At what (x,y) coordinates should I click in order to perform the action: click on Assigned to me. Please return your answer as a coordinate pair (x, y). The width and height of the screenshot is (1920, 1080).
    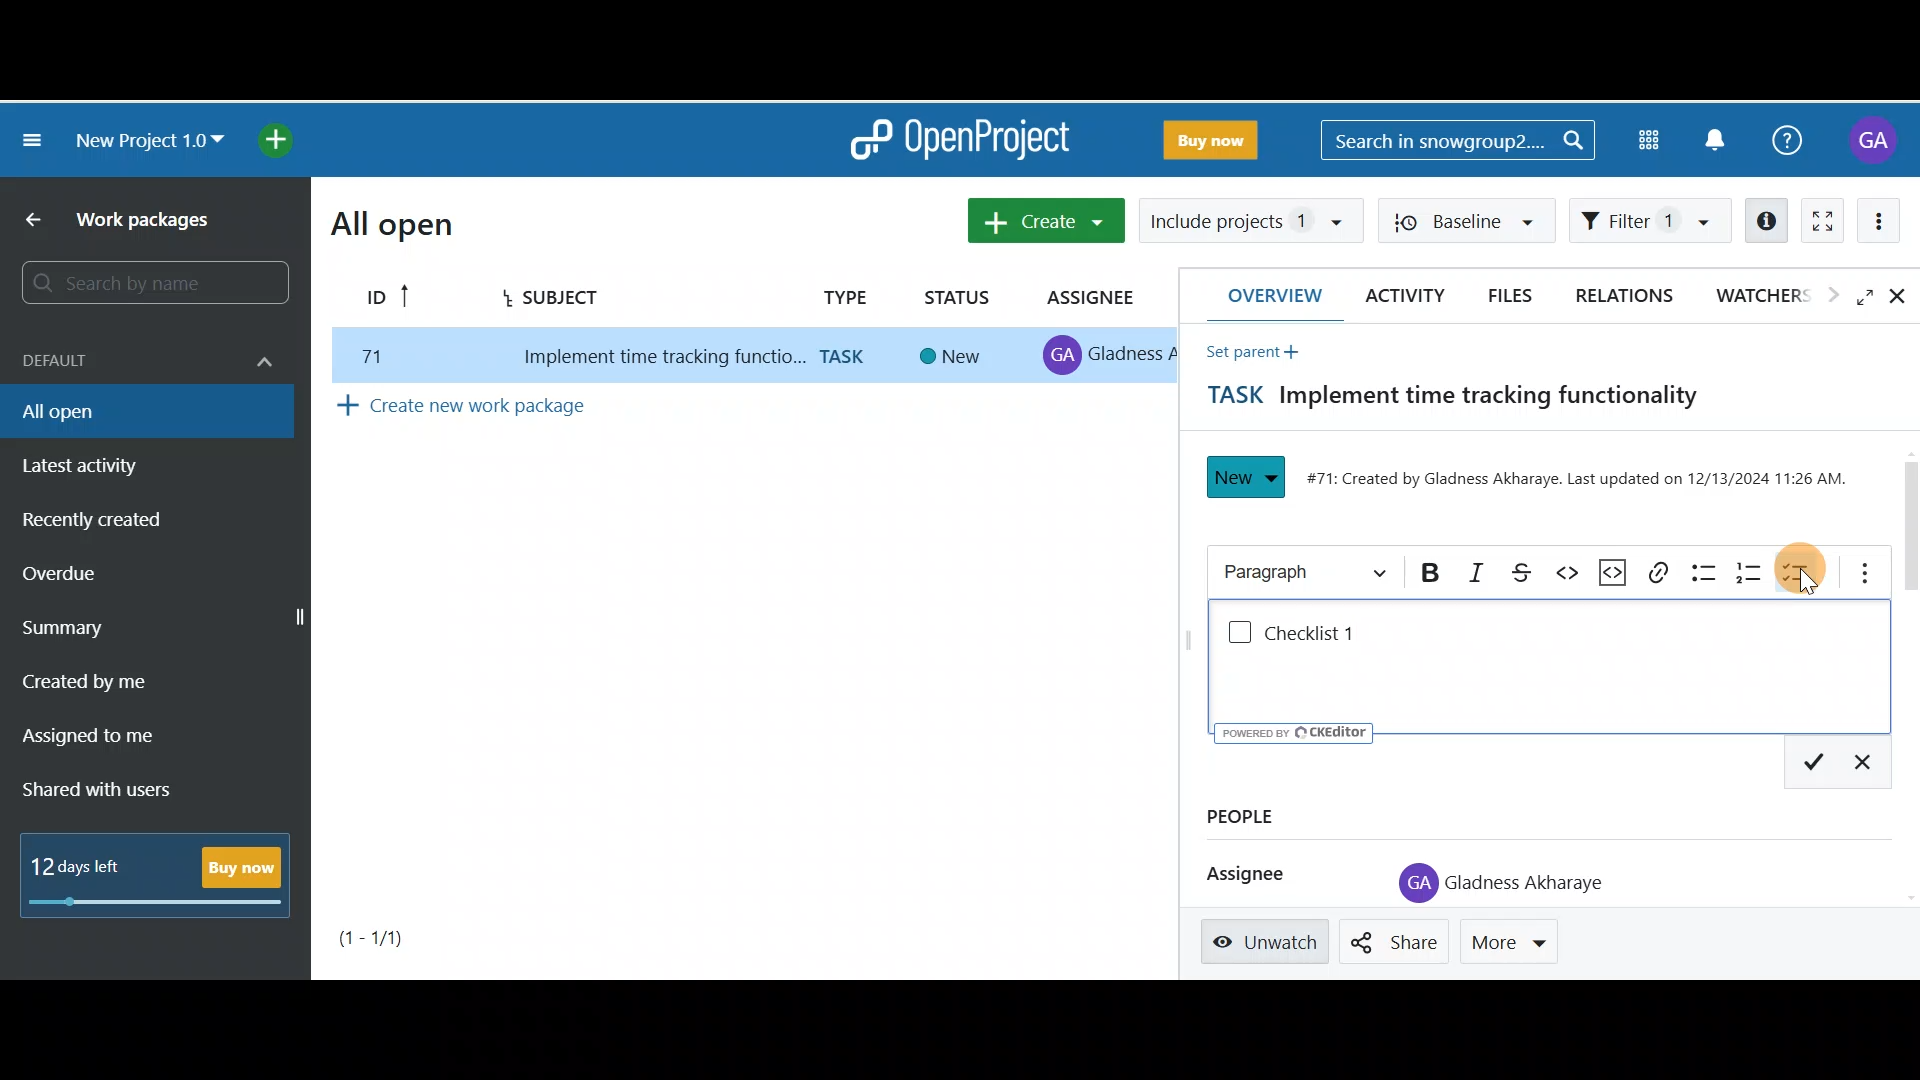
    Looking at the image, I should click on (97, 734).